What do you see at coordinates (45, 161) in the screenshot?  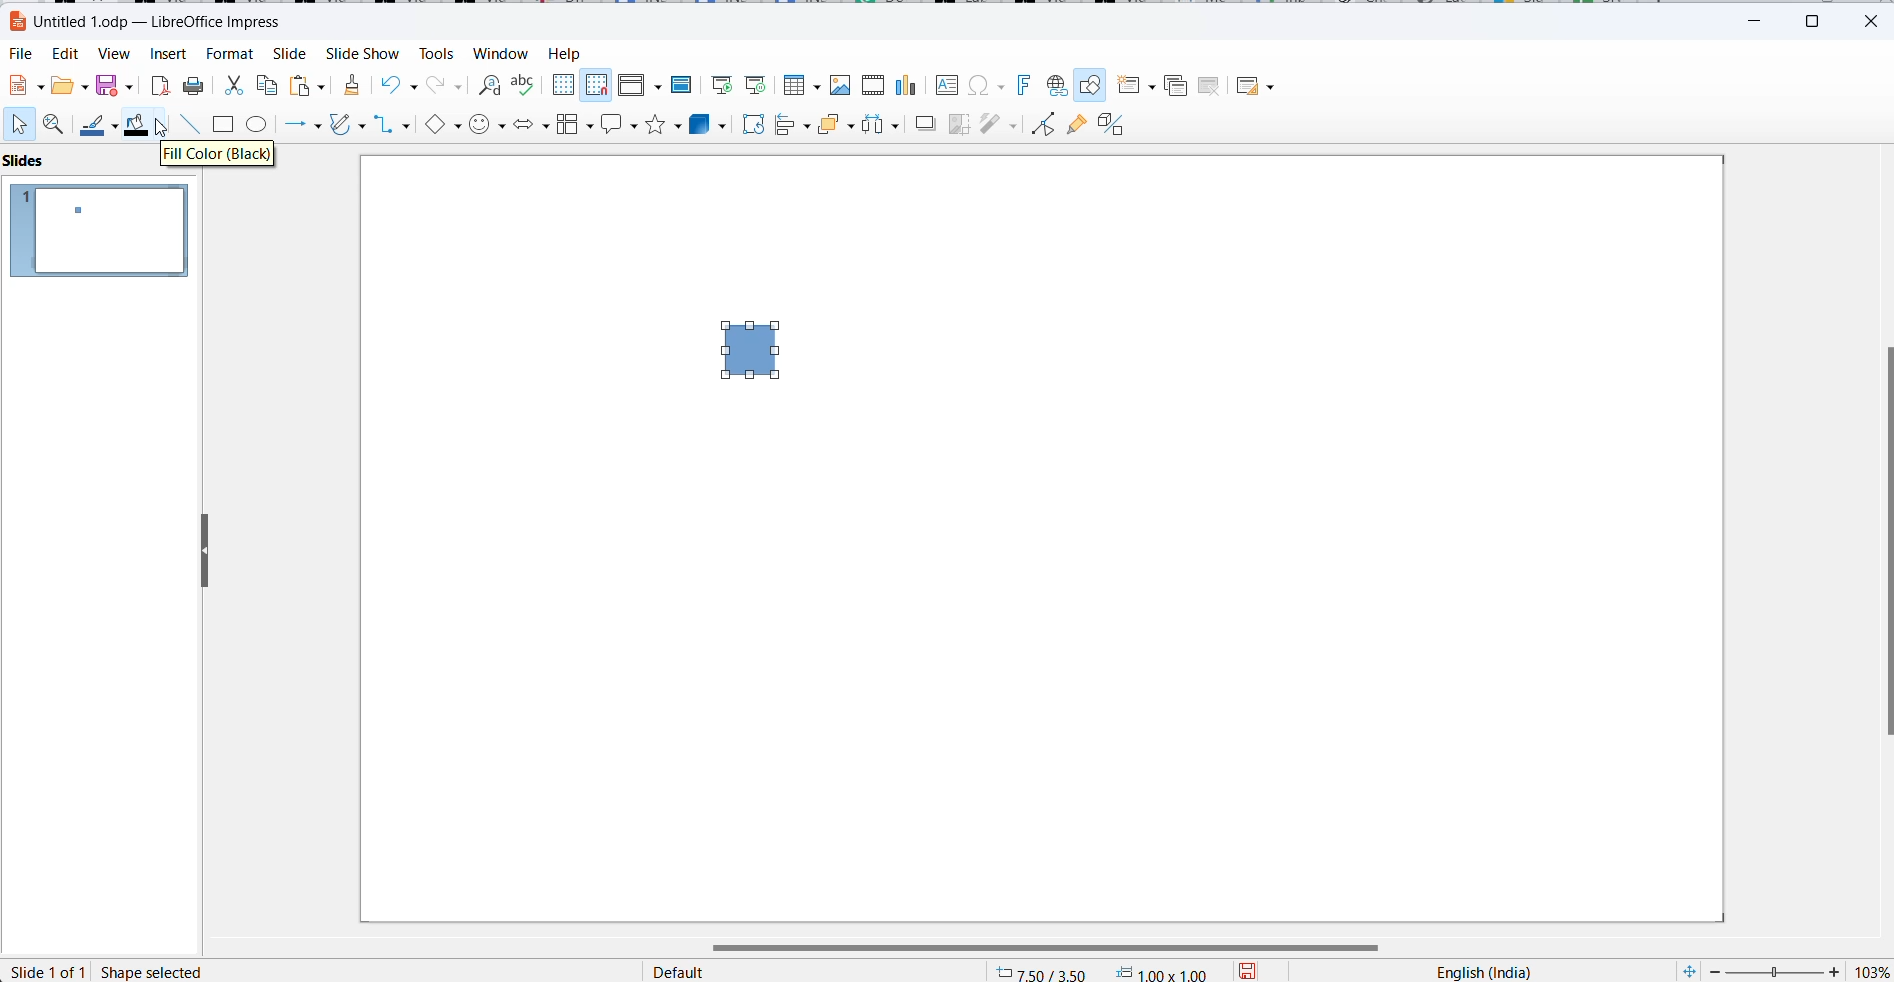 I see `slide pane` at bounding box center [45, 161].